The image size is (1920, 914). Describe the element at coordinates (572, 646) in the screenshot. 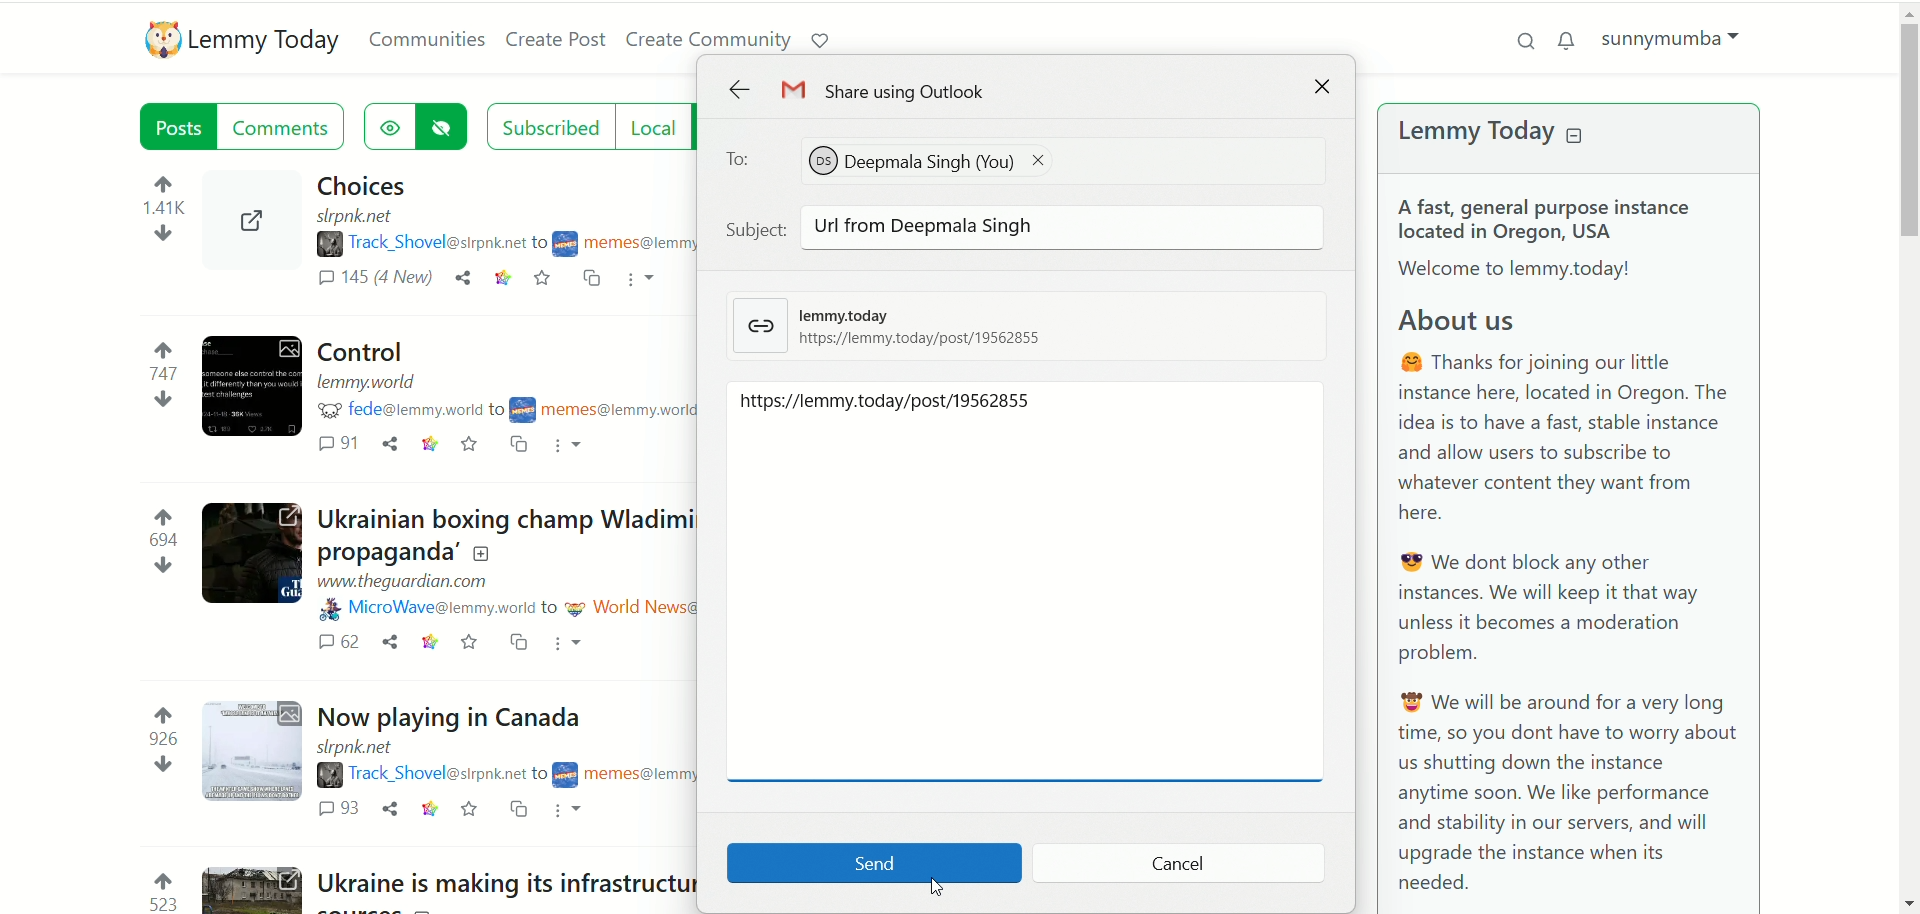

I see `more` at that location.